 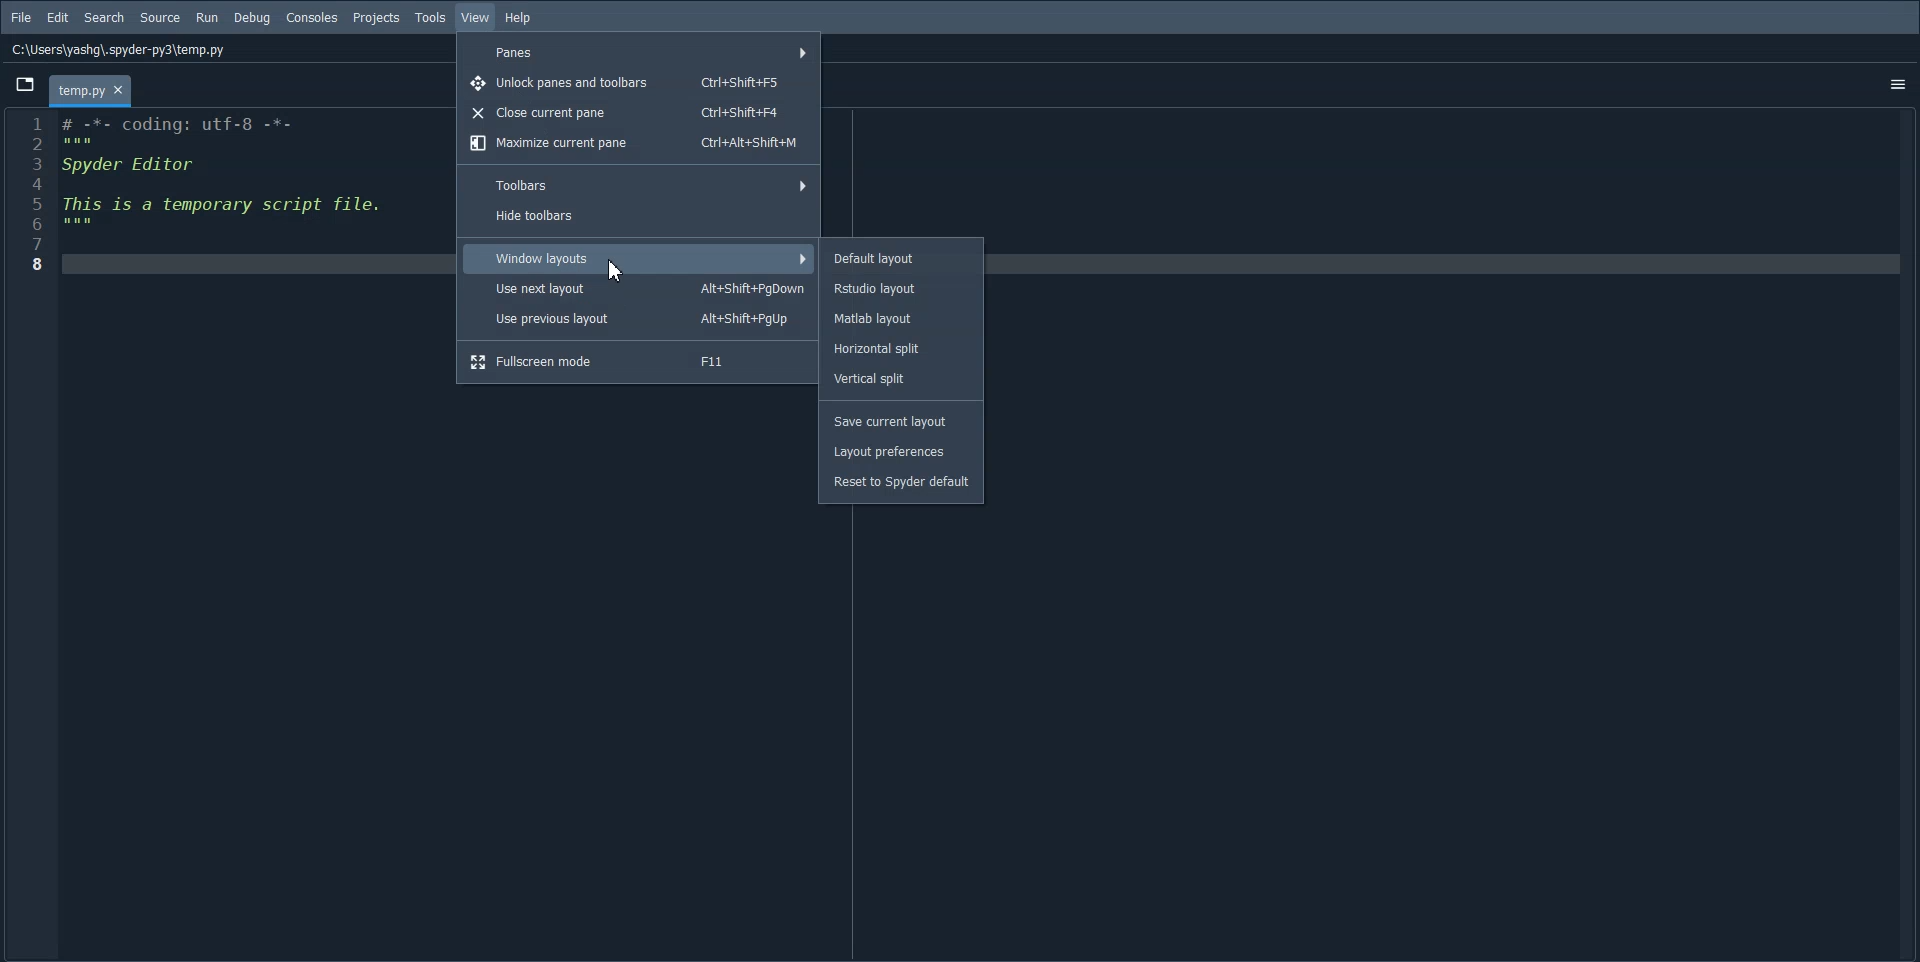 What do you see at coordinates (312, 18) in the screenshot?
I see `Console` at bounding box center [312, 18].